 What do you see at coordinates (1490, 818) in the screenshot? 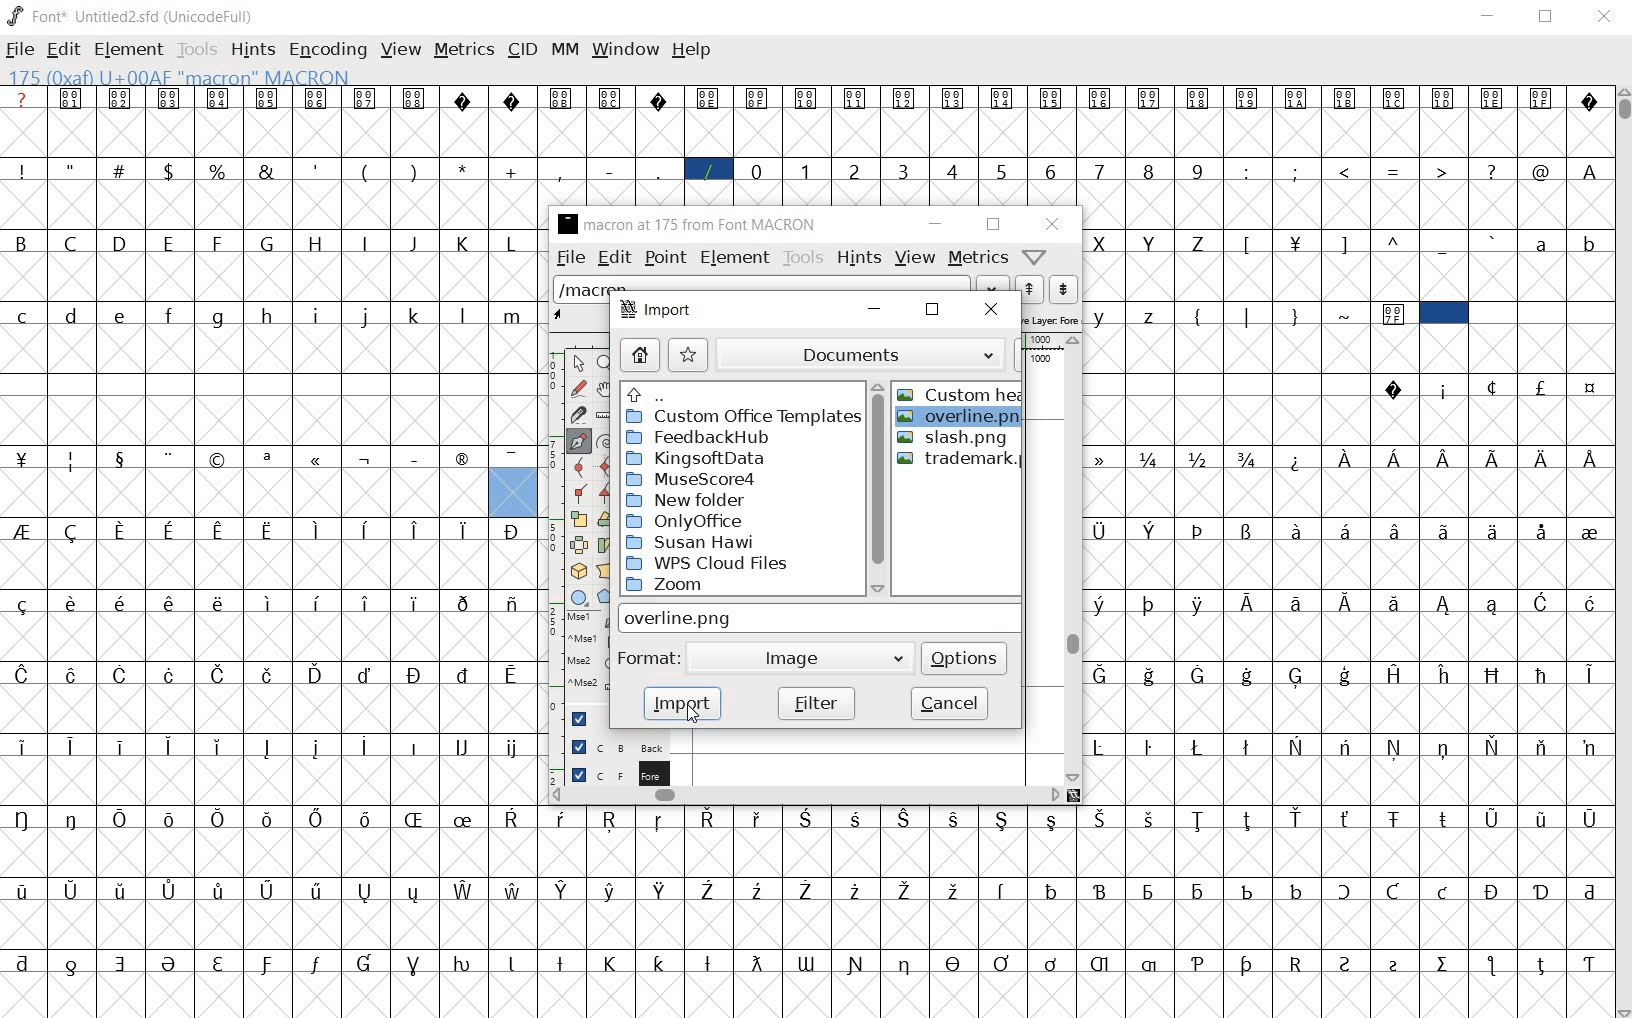
I see `` at bounding box center [1490, 818].